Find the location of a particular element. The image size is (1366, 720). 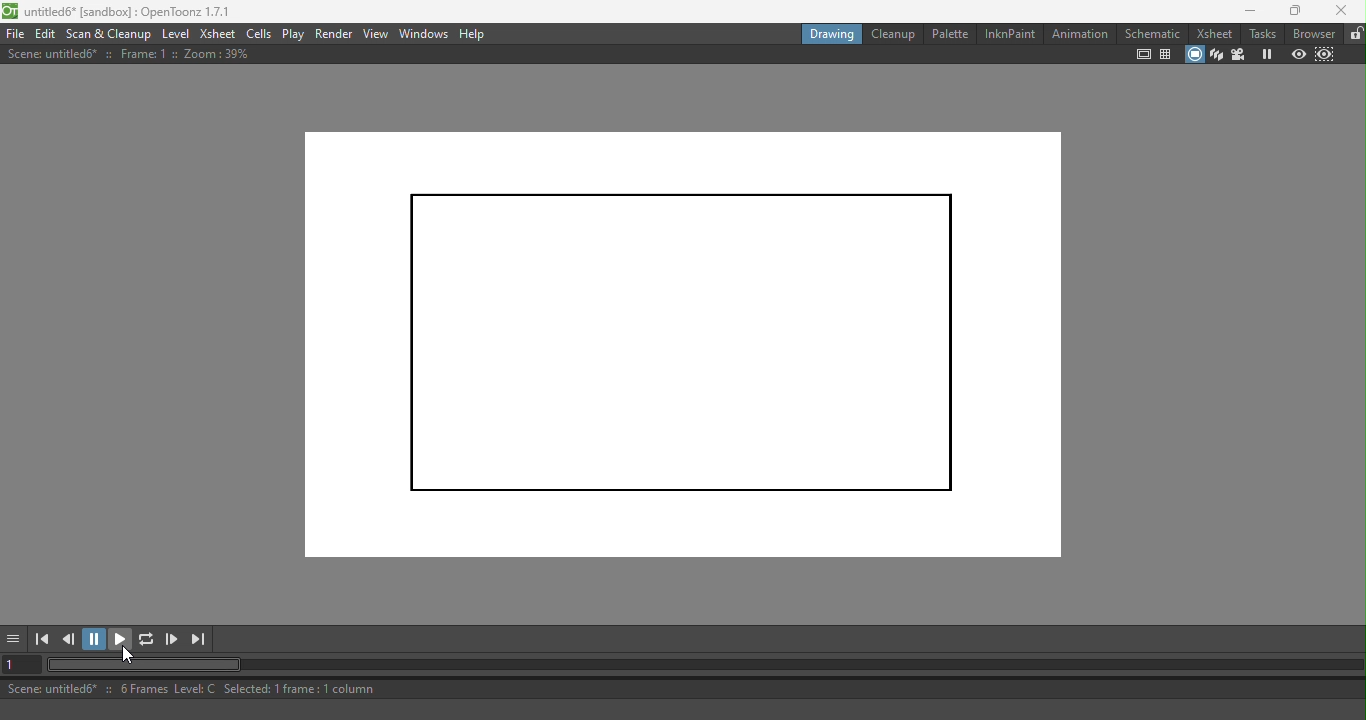

Edit is located at coordinates (45, 34).